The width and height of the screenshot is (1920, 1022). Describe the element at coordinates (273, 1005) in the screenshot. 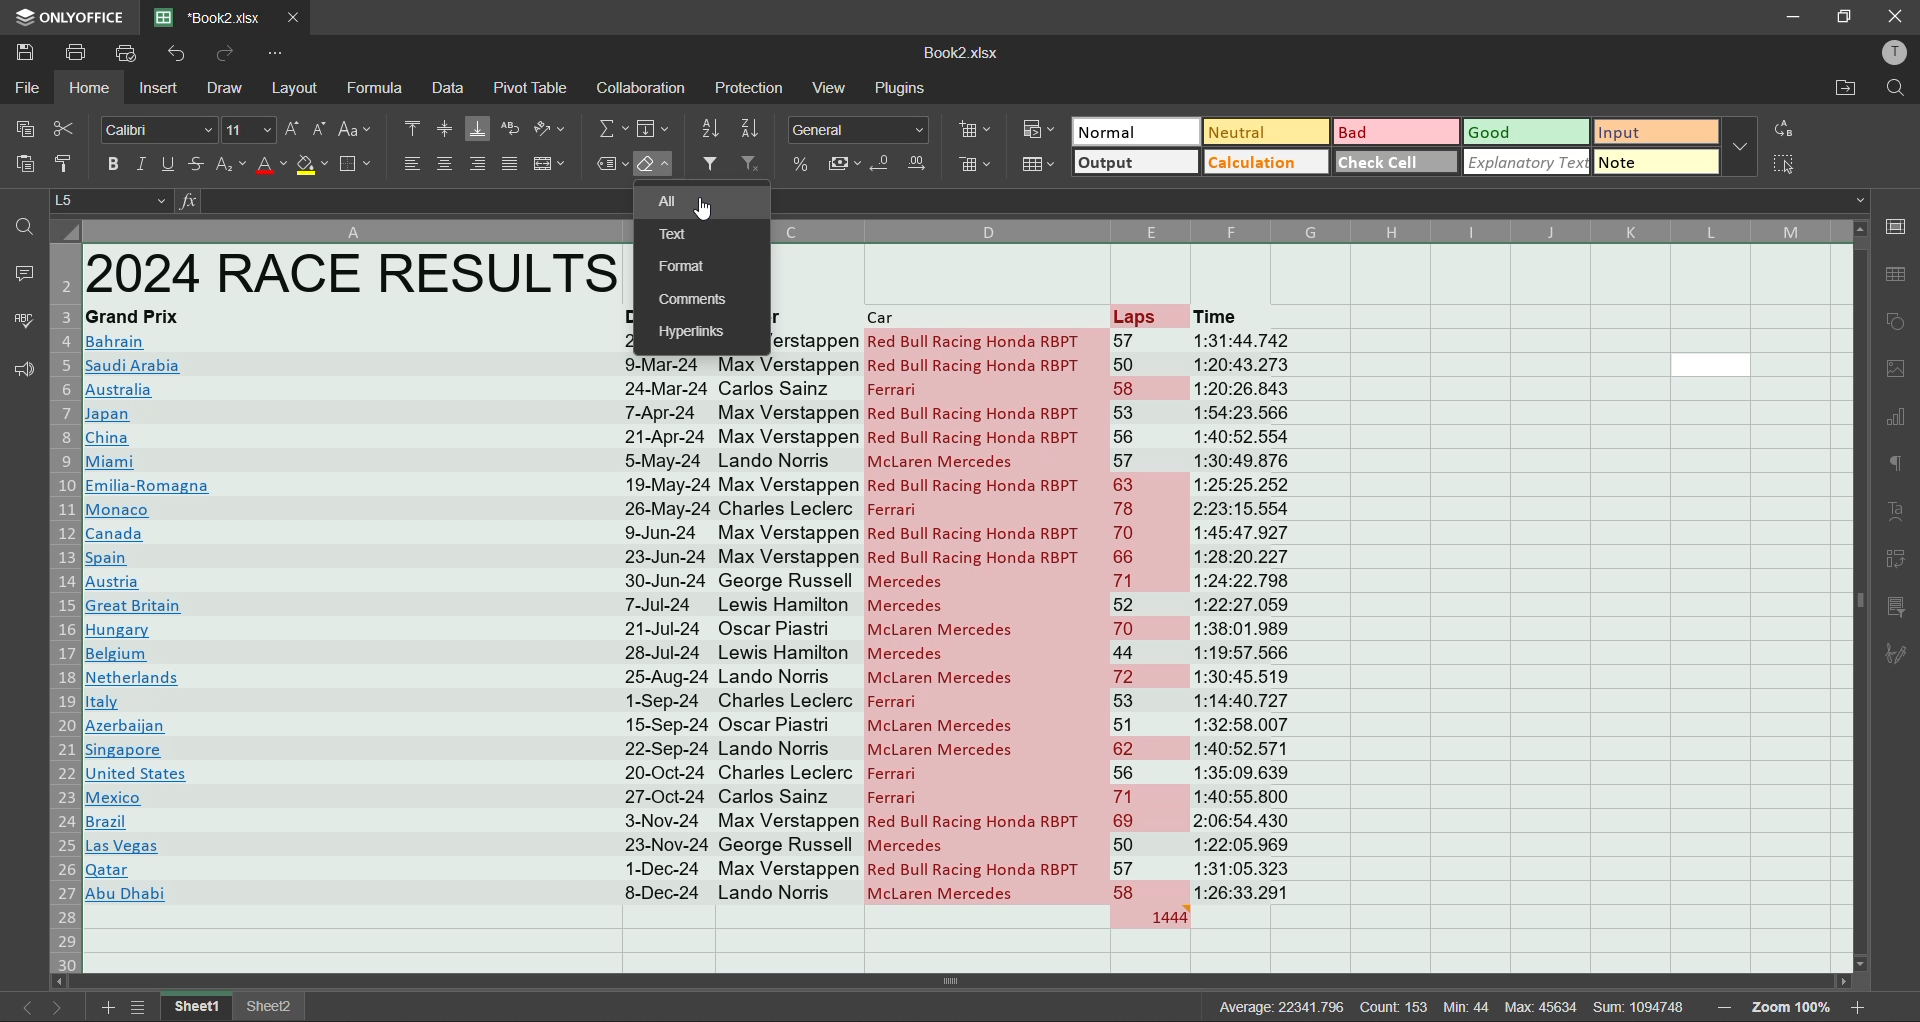

I see `sheet 2` at that location.